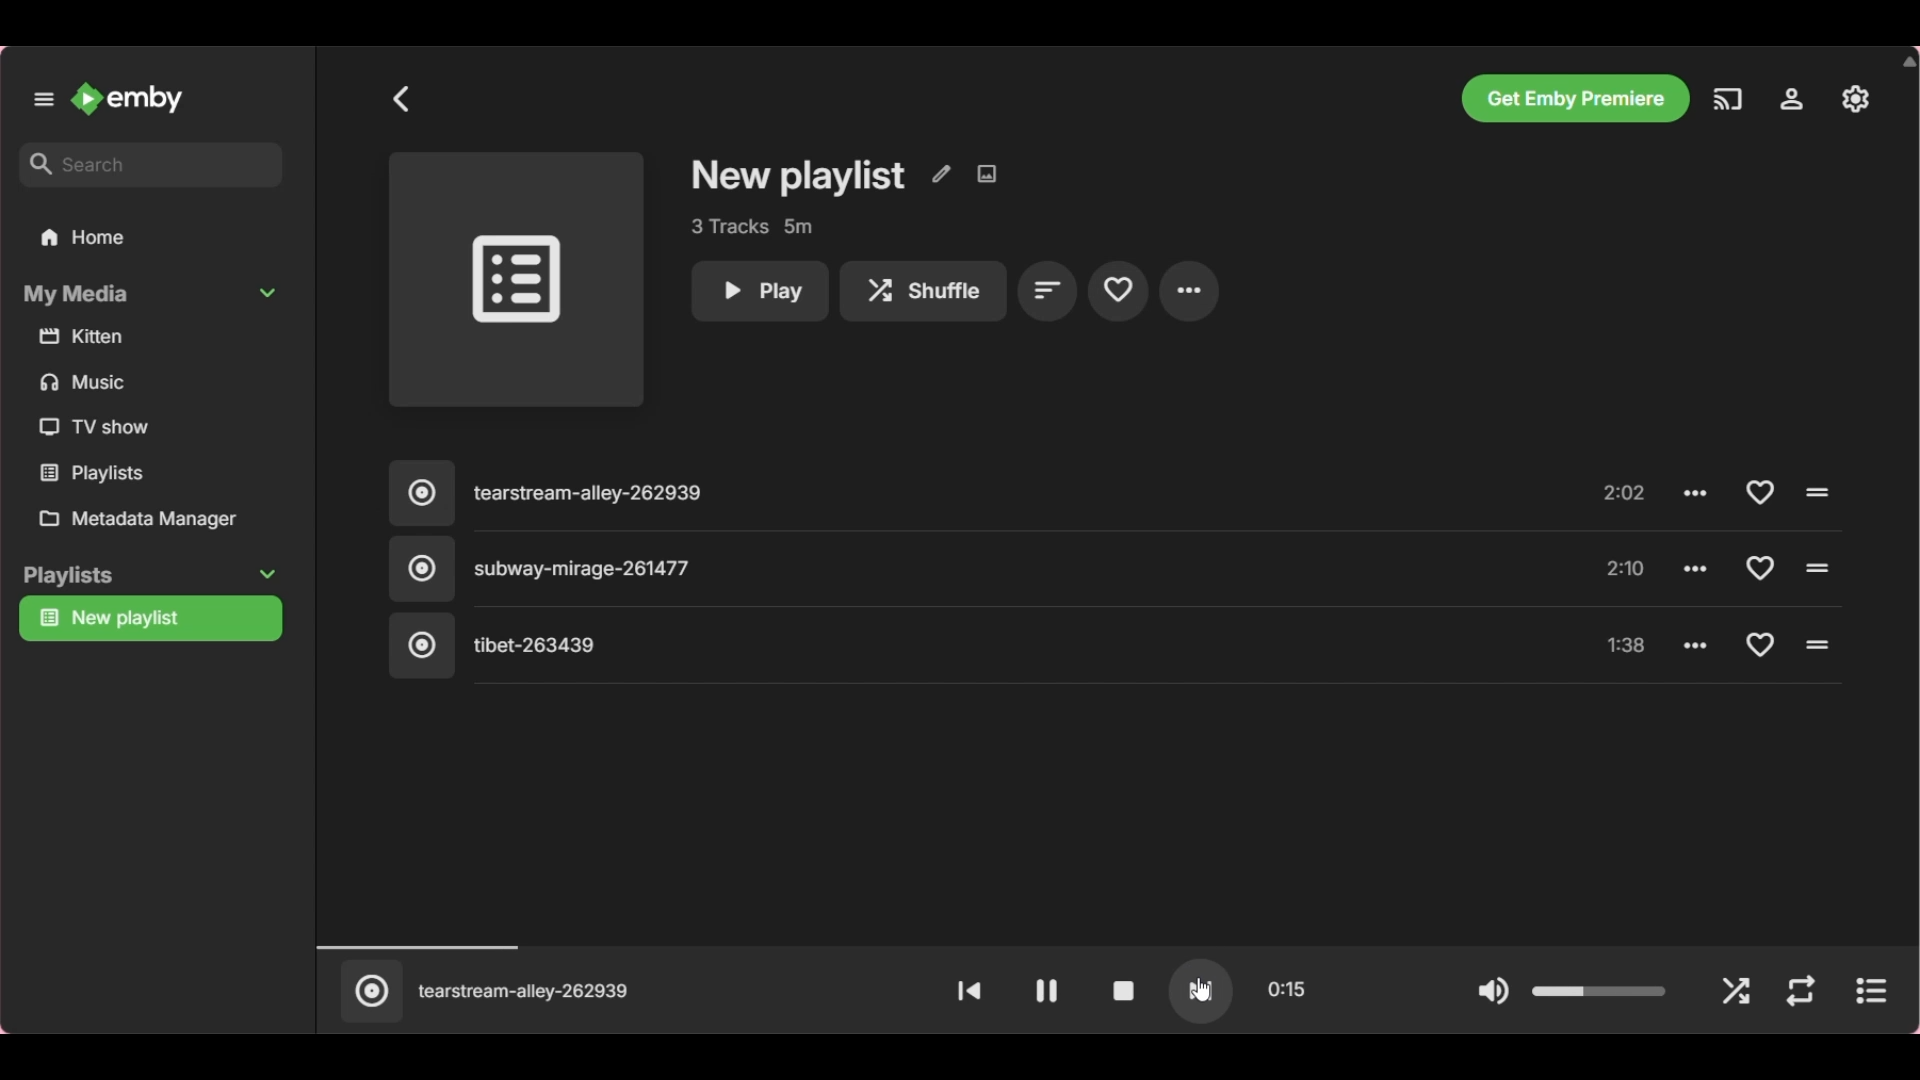 The image size is (1920, 1080). What do you see at coordinates (1857, 98) in the screenshot?
I see `Settings` at bounding box center [1857, 98].